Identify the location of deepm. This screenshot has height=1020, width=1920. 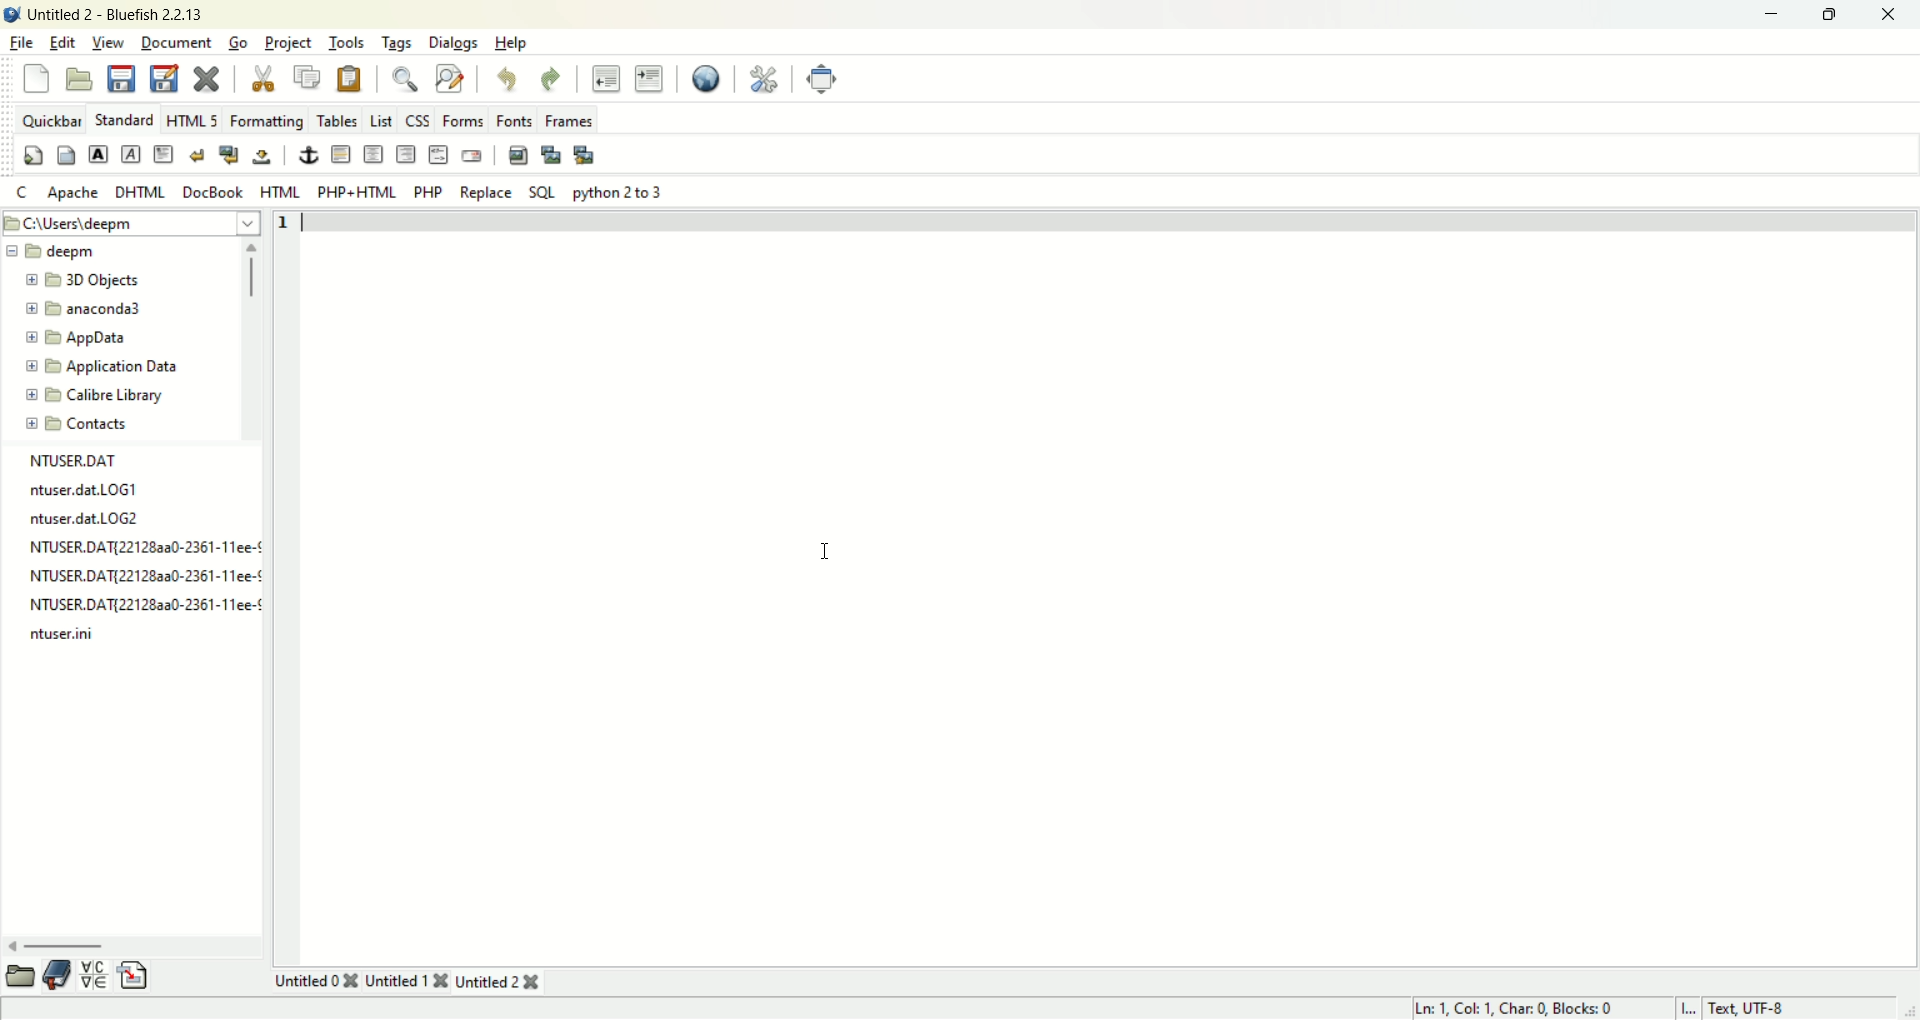
(59, 251).